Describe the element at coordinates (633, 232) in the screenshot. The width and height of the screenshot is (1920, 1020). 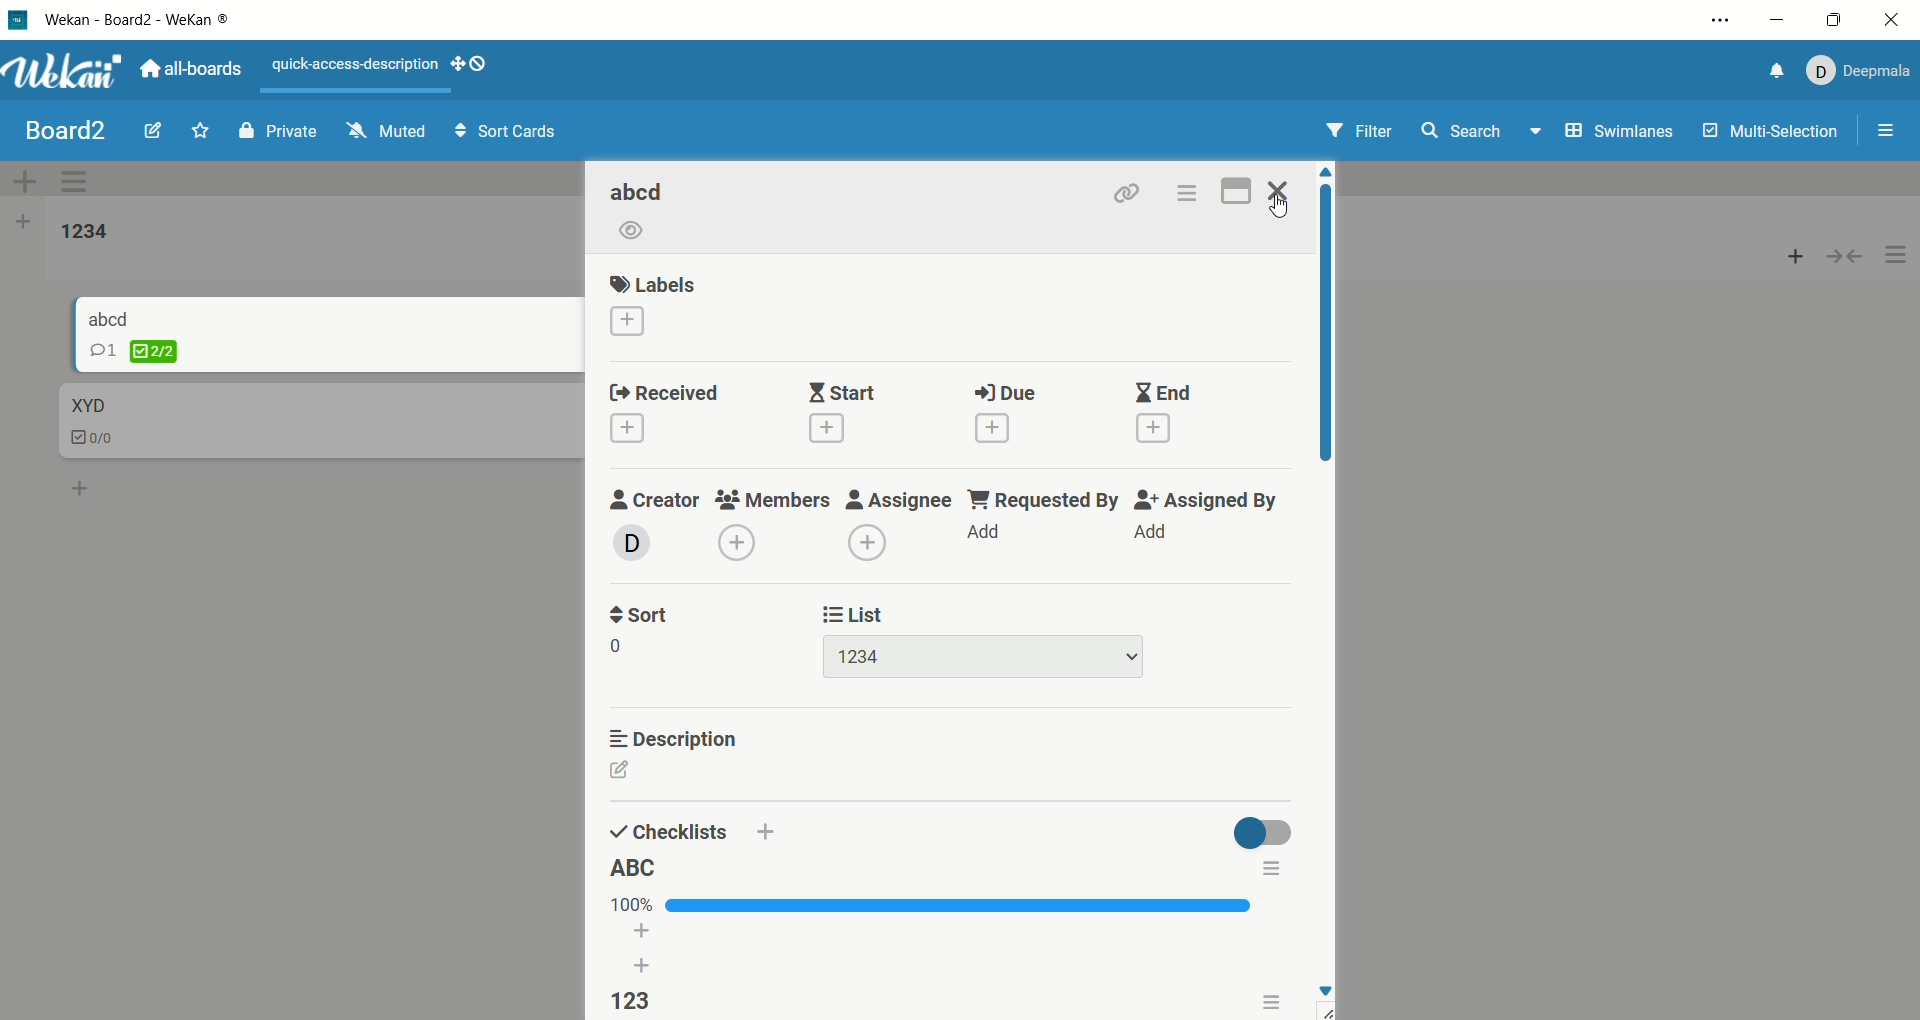
I see `watch` at that location.